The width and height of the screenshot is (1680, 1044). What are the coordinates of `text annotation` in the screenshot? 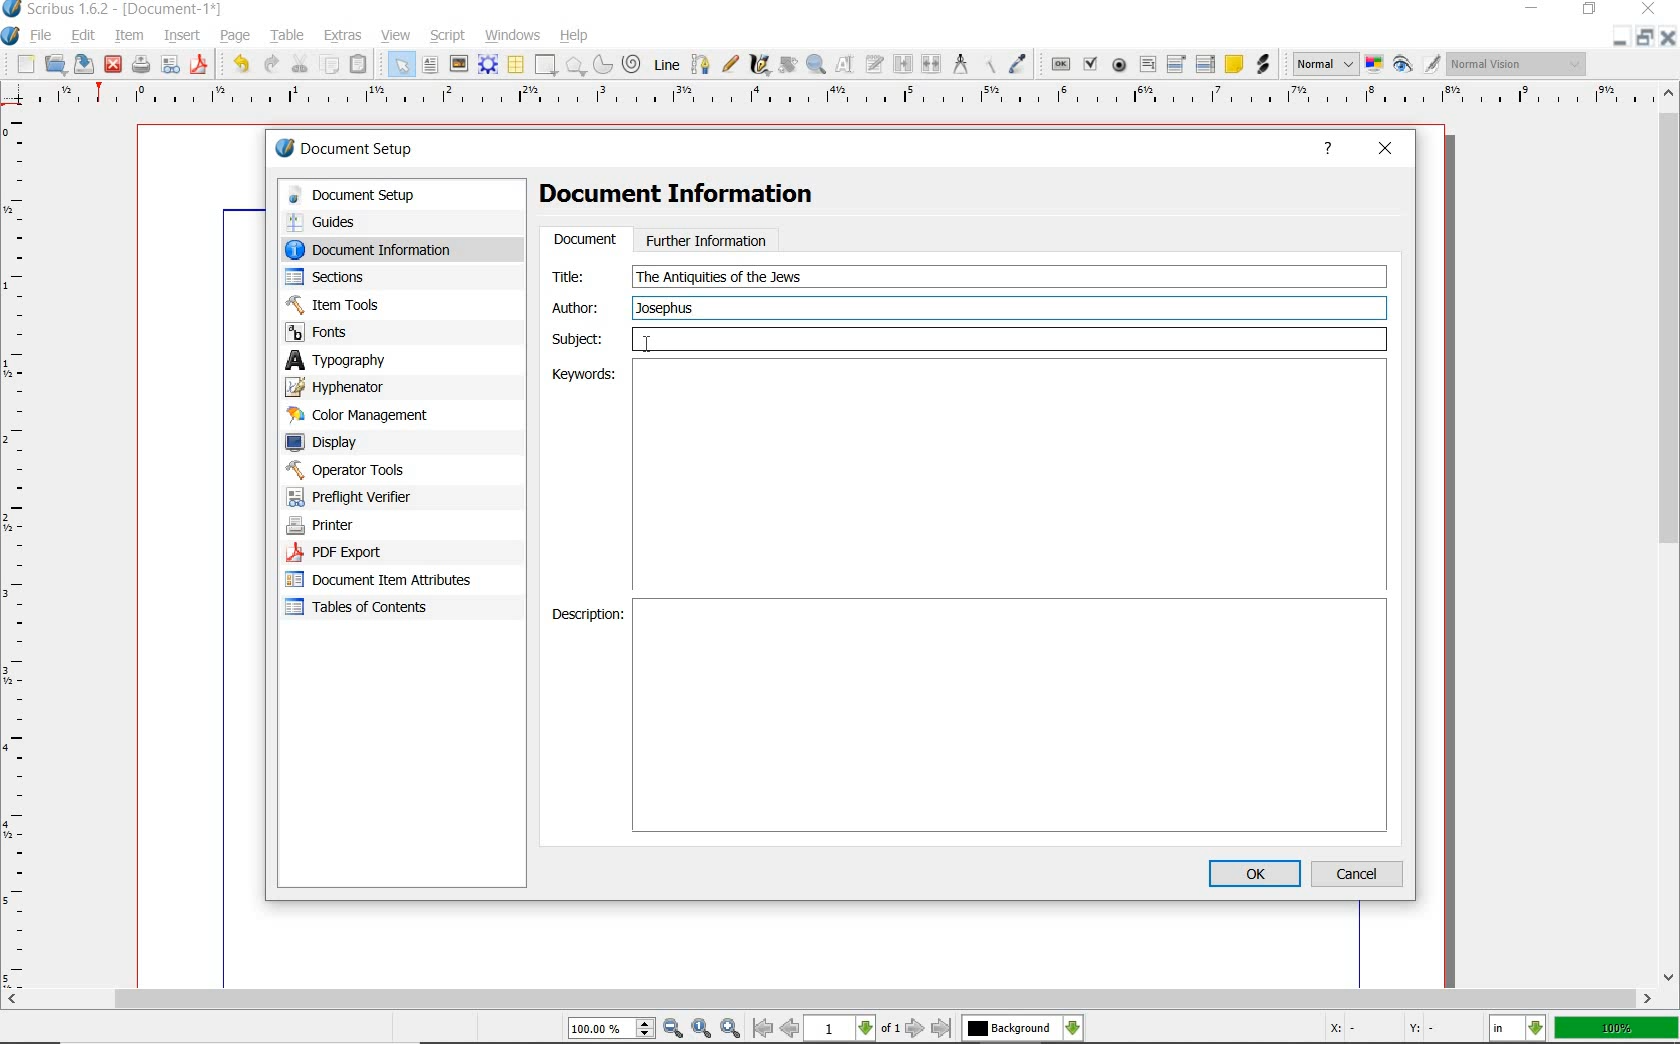 It's located at (1233, 66).